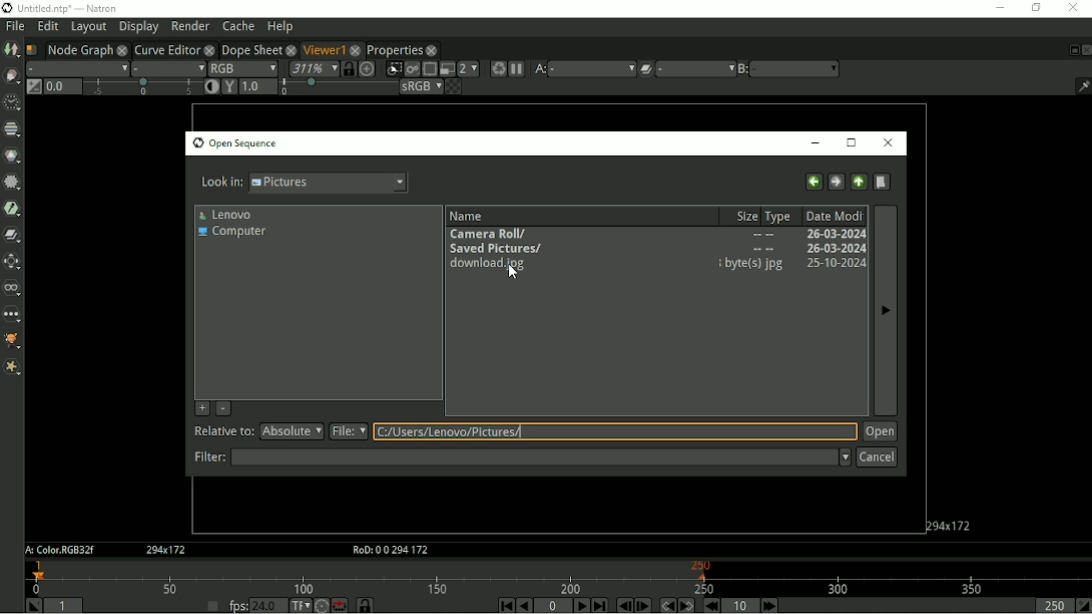 This screenshot has height=614, width=1092. What do you see at coordinates (852, 143) in the screenshot?
I see `Maximize` at bounding box center [852, 143].